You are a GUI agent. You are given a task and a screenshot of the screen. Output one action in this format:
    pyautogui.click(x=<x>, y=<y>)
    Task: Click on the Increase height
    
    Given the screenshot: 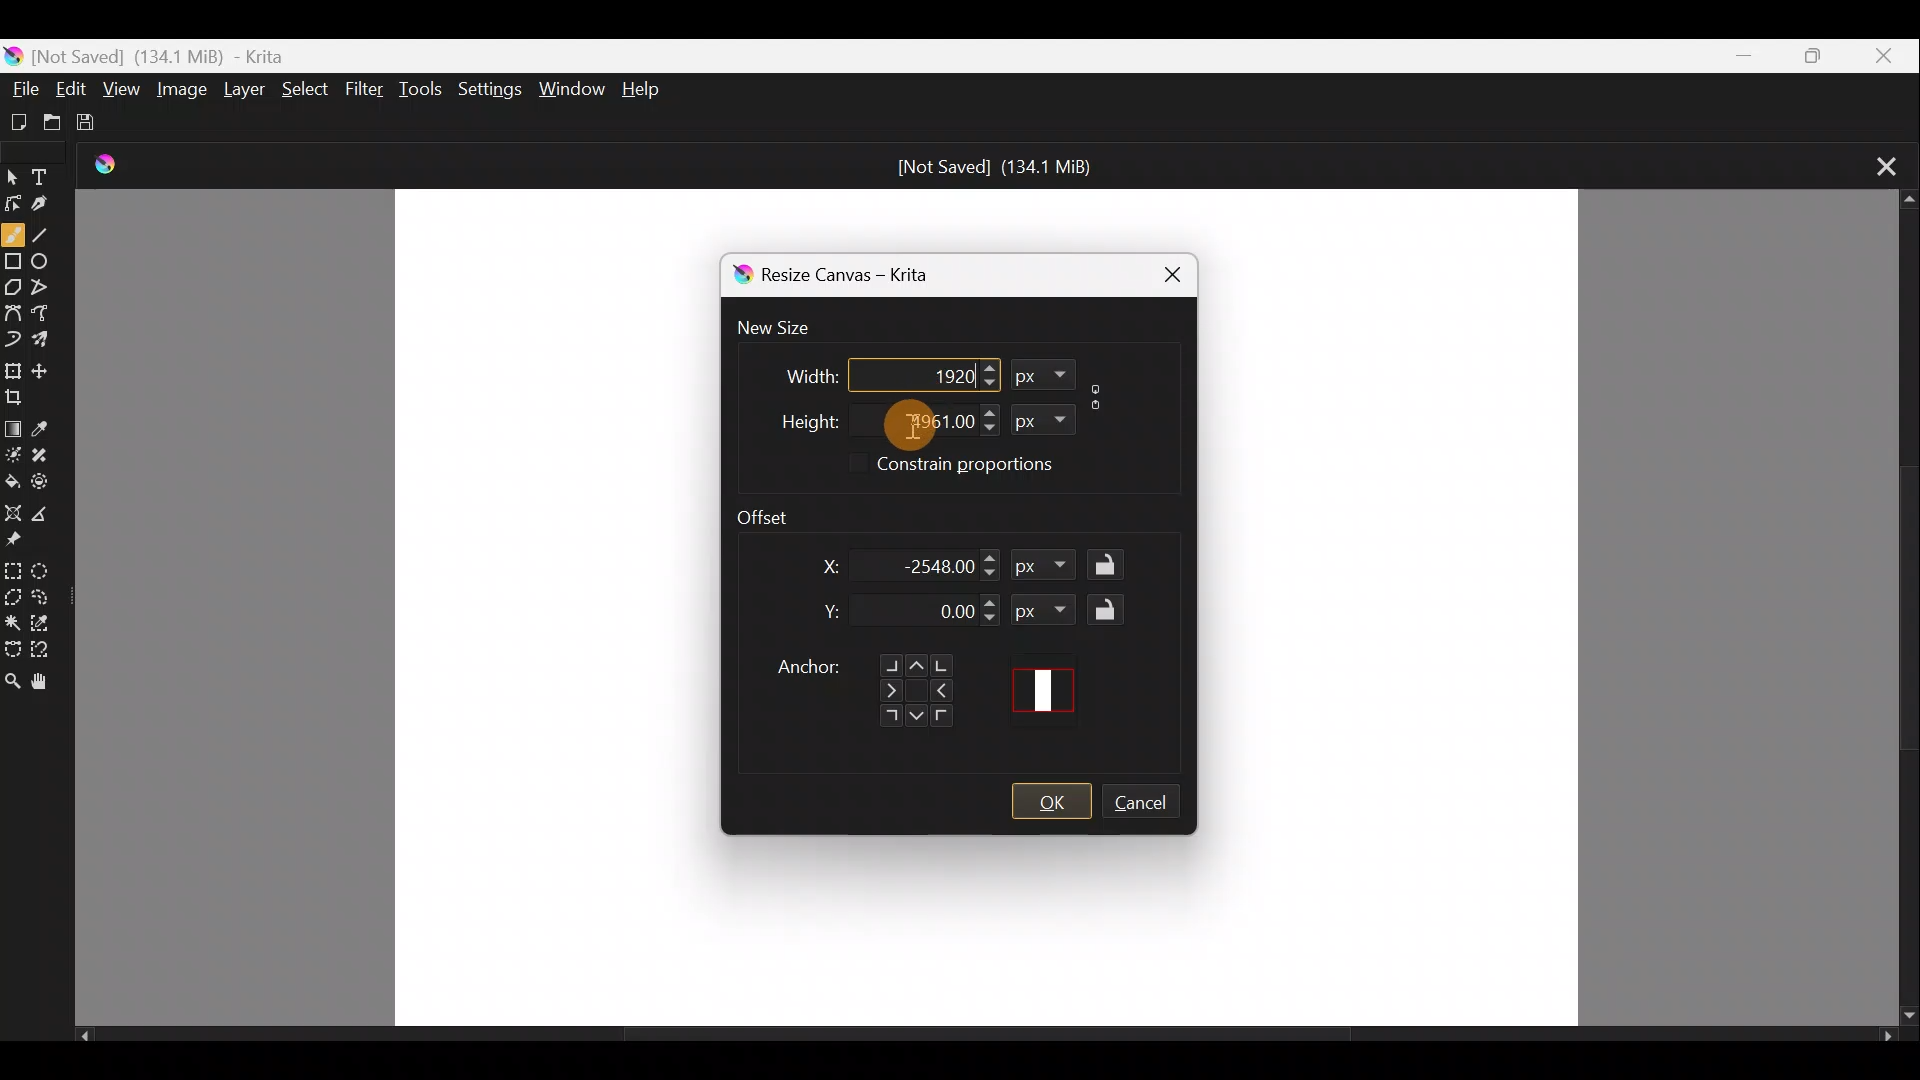 What is the action you would take?
    pyautogui.click(x=986, y=411)
    